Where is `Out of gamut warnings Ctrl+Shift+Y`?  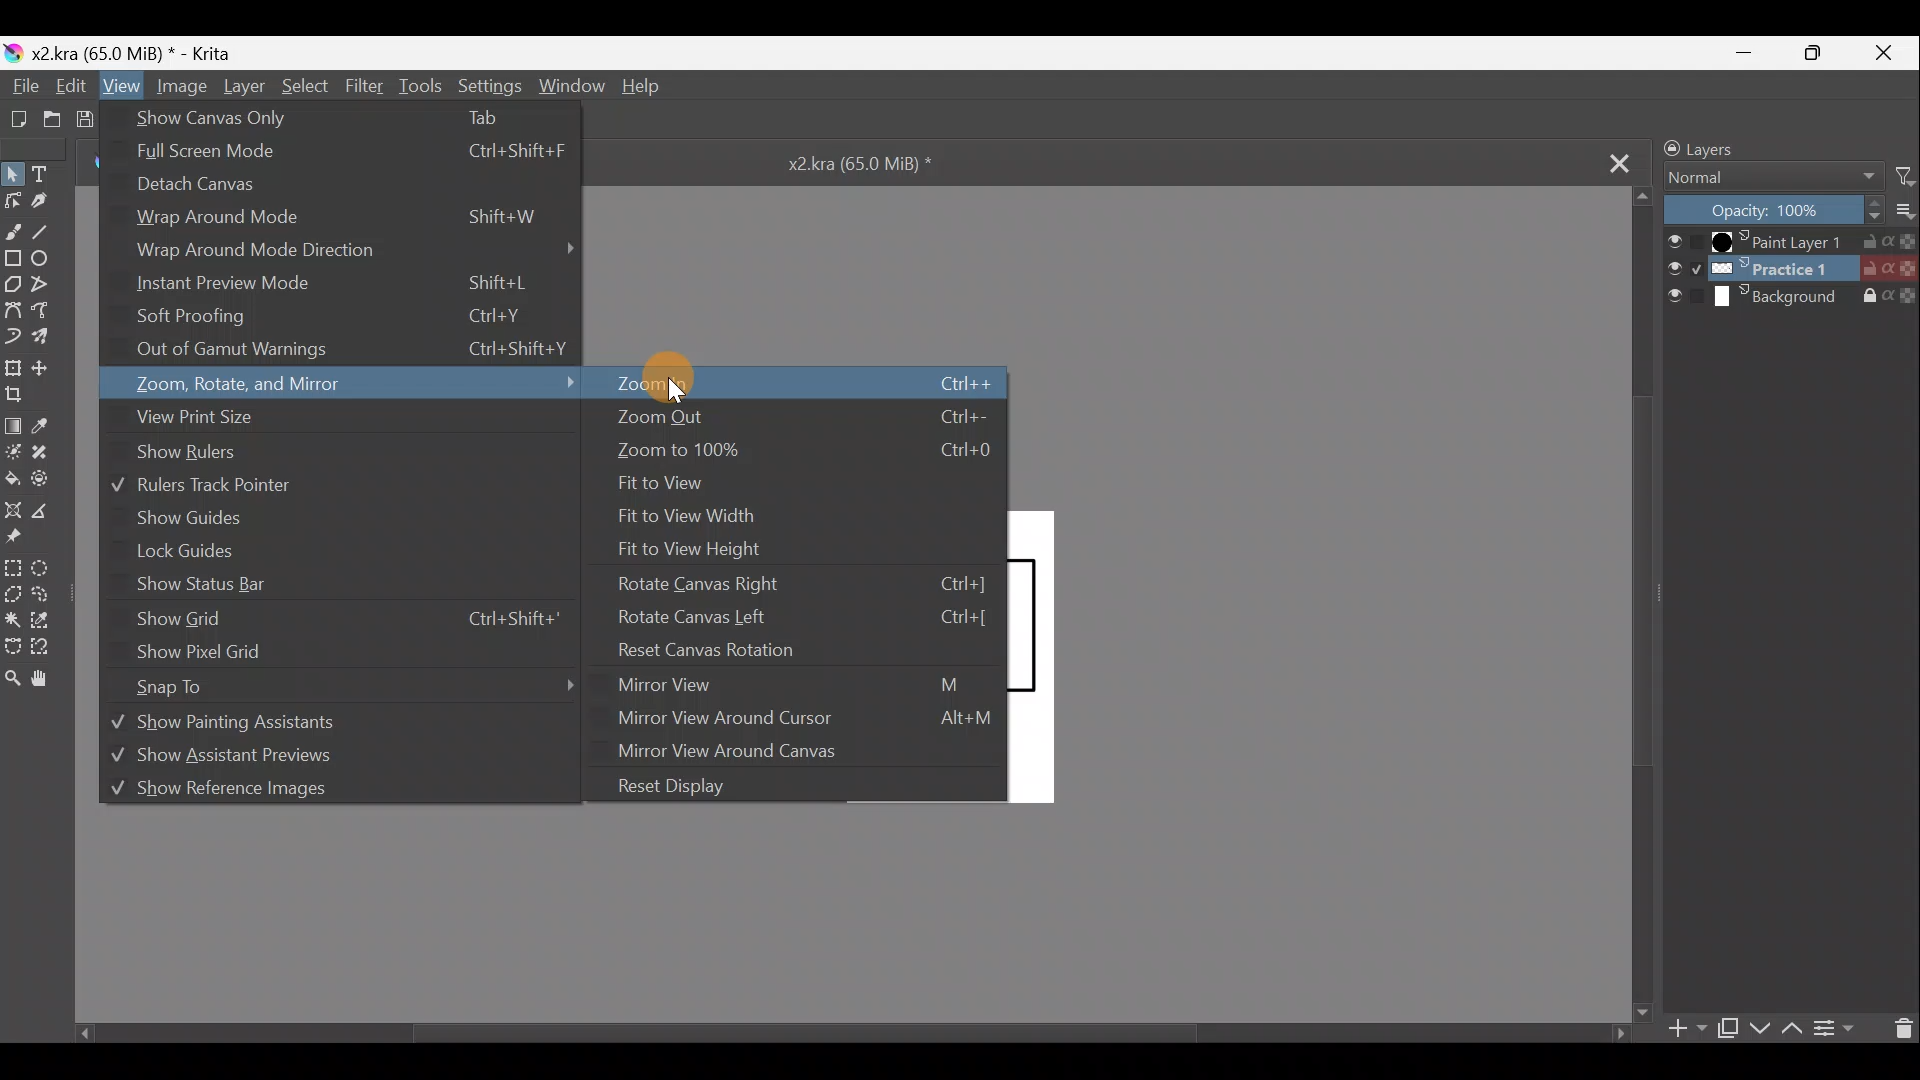
Out of gamut warnings Ctrl+Shift+Y is located at coordinates (362, 353).